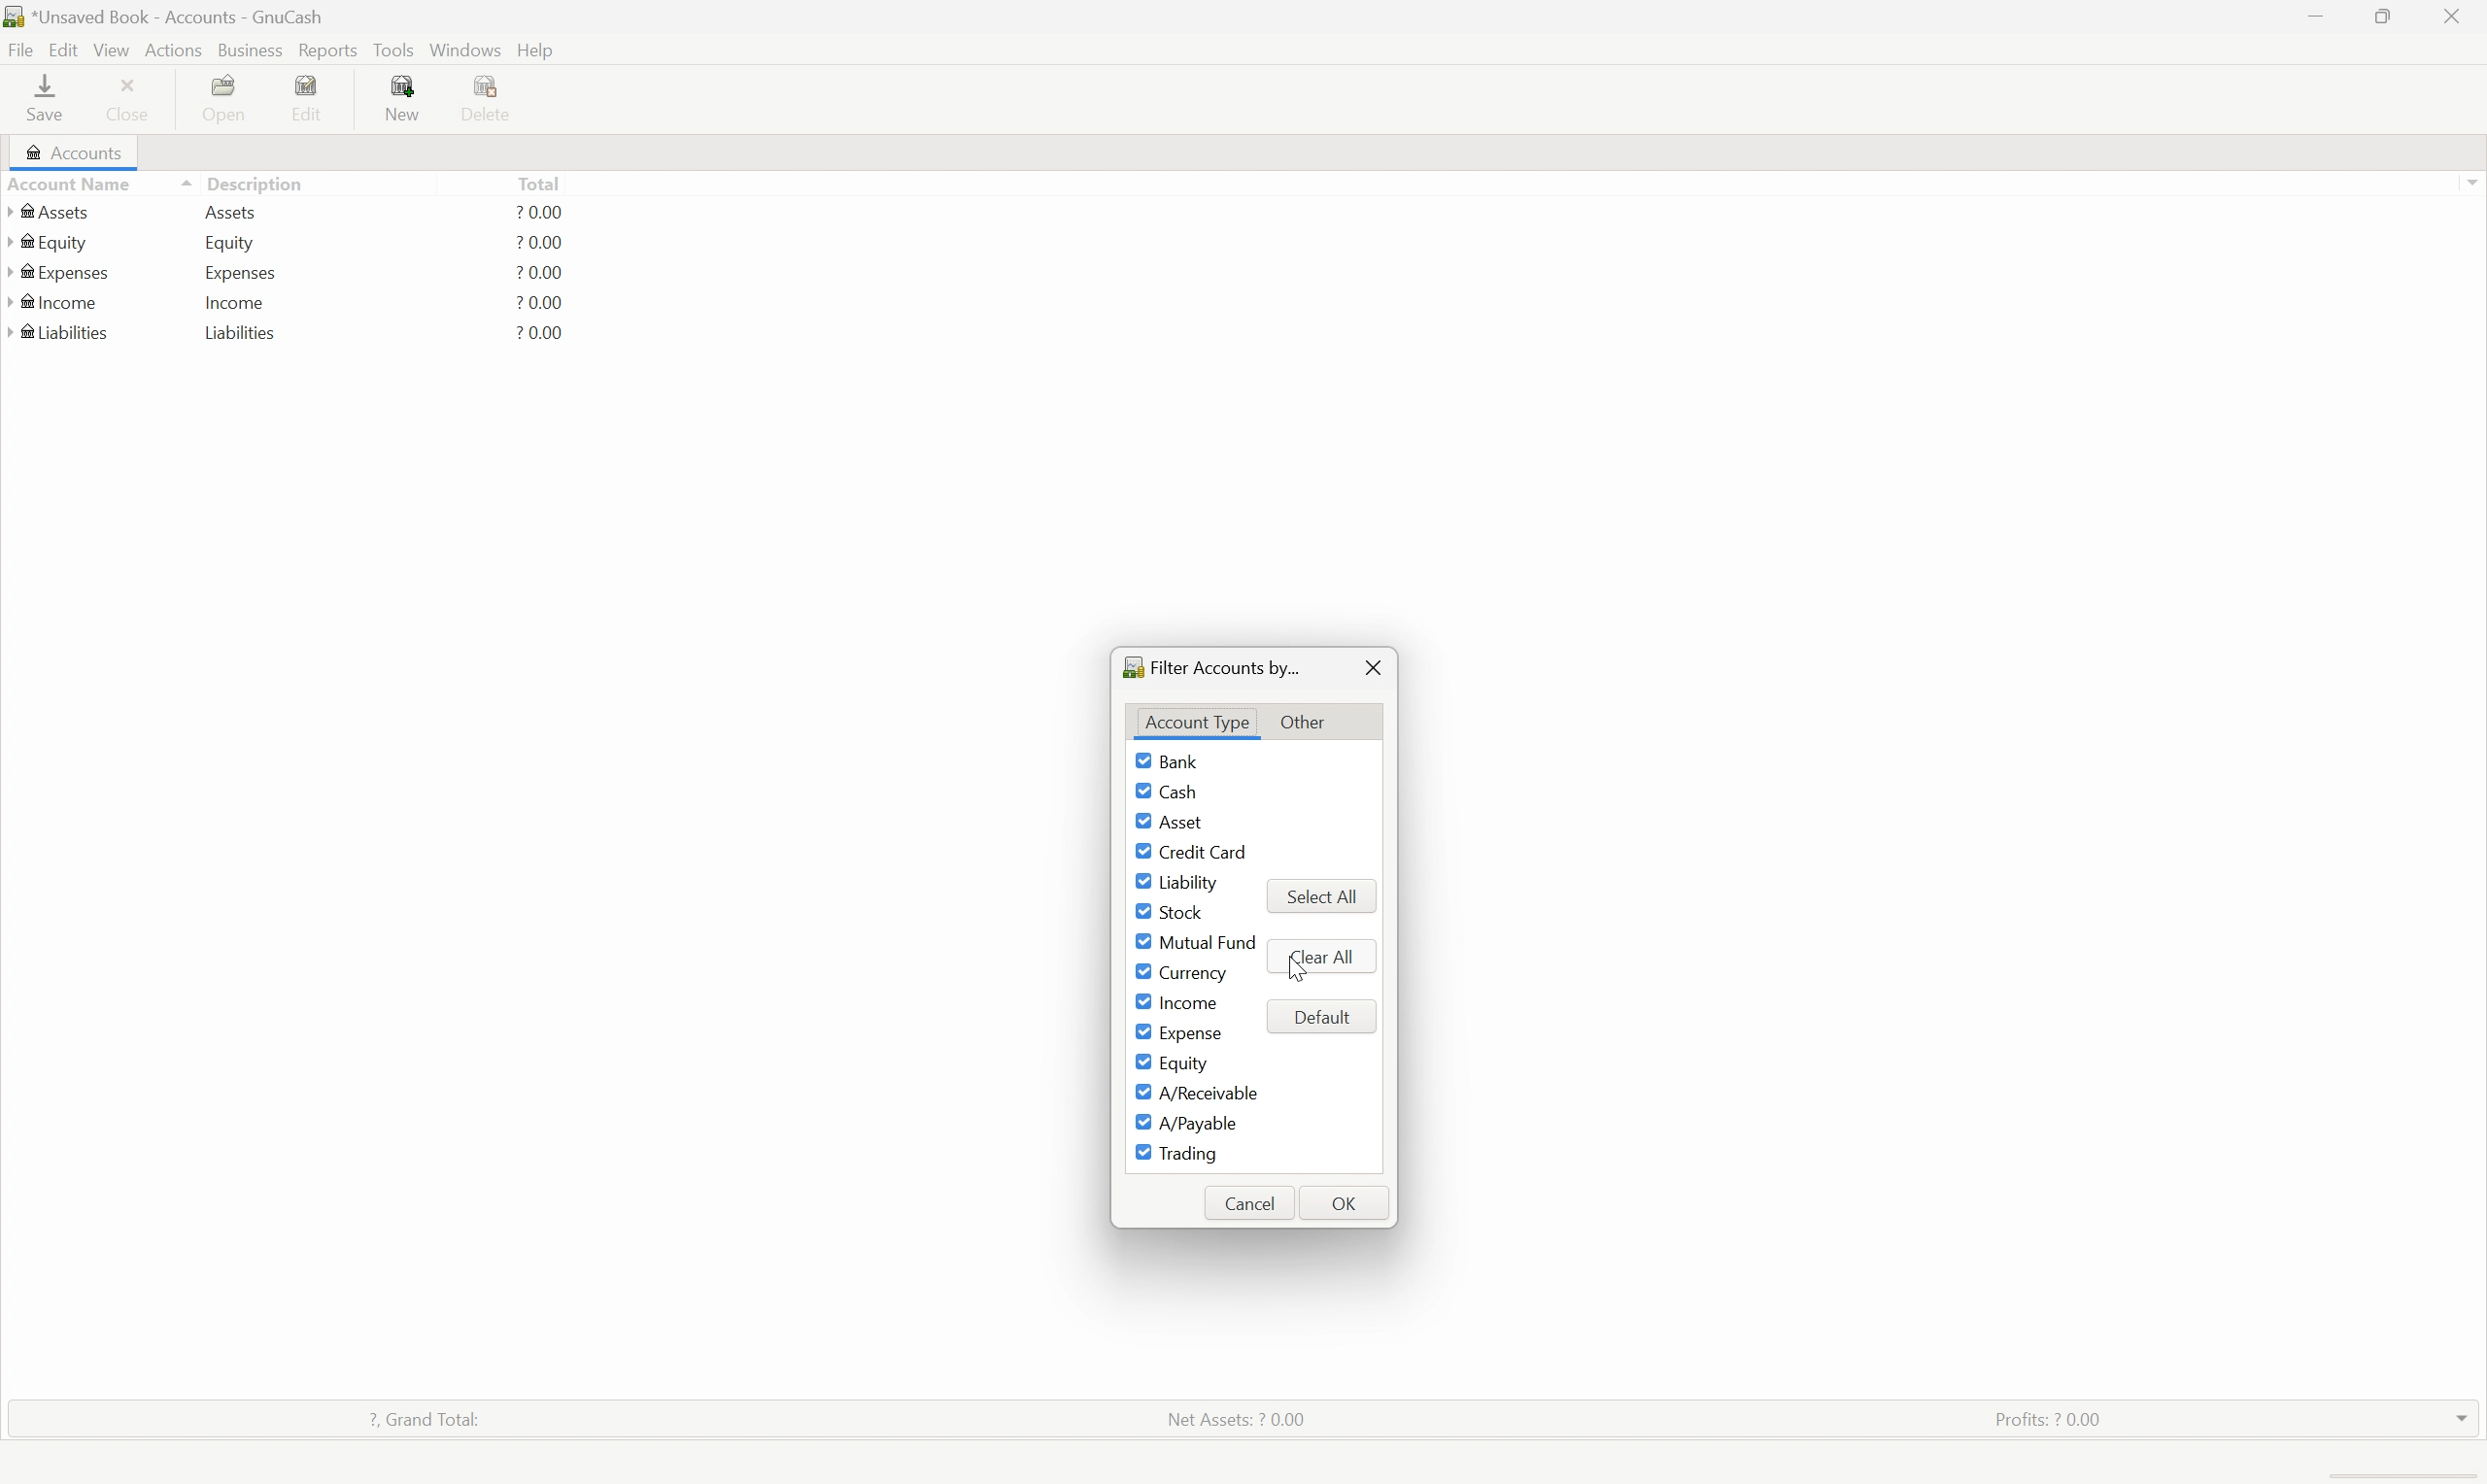  Describe the element at coordinates (73, 154) in the screenshot. I see `Accounts` at that location.